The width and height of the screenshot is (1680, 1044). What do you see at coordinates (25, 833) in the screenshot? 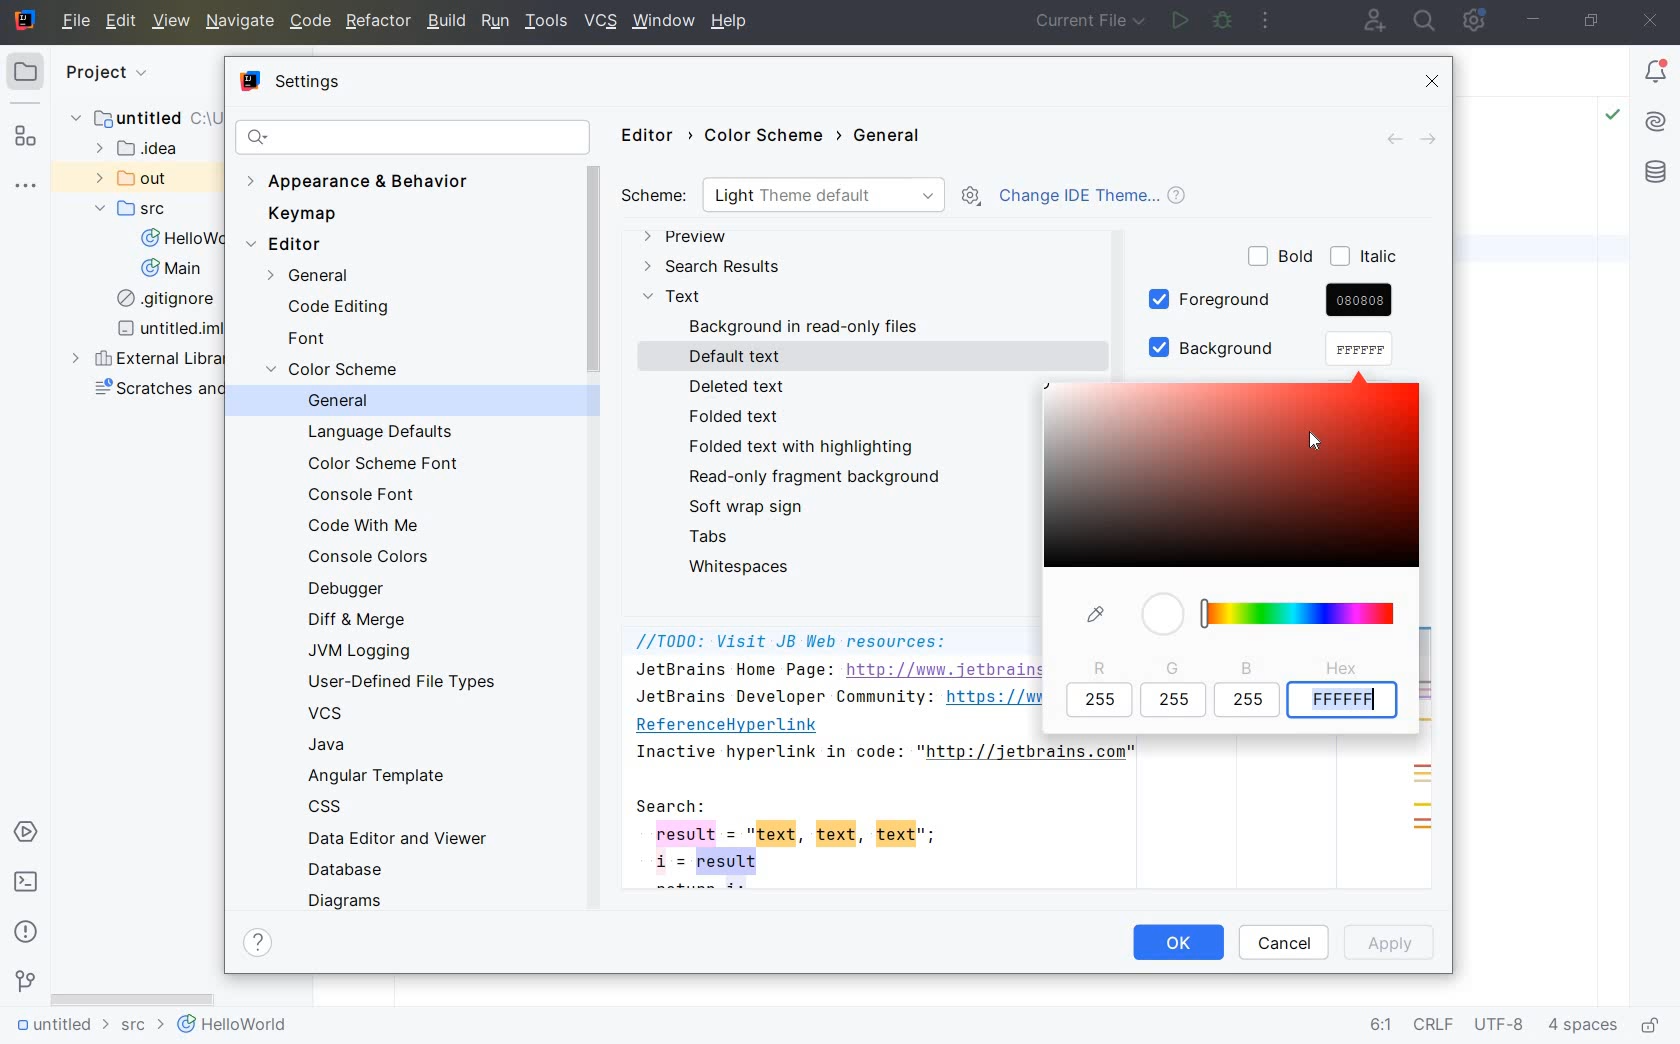
I see `services` at bounding box center [25, 833].